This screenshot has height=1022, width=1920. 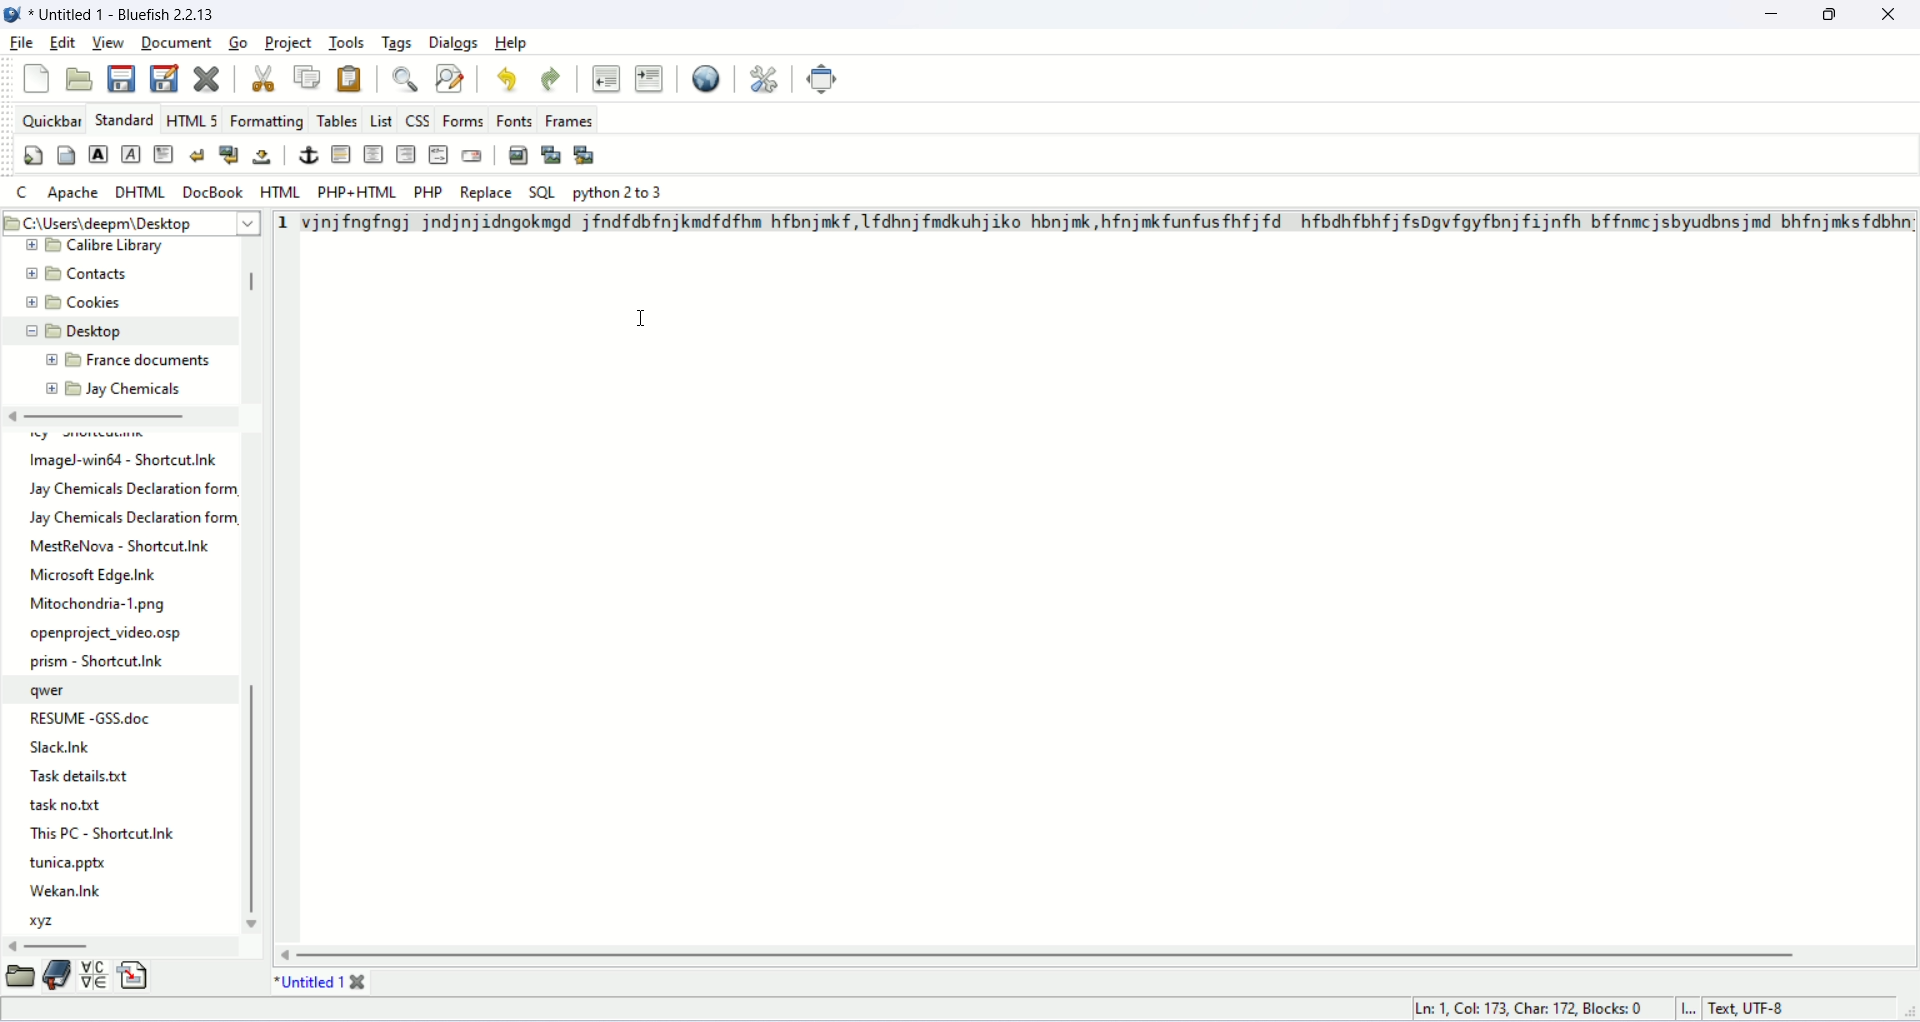 What do you see at coordinates (103, 331) in the screenshot?
I see `Desktop` at bounding box center [103, 331].